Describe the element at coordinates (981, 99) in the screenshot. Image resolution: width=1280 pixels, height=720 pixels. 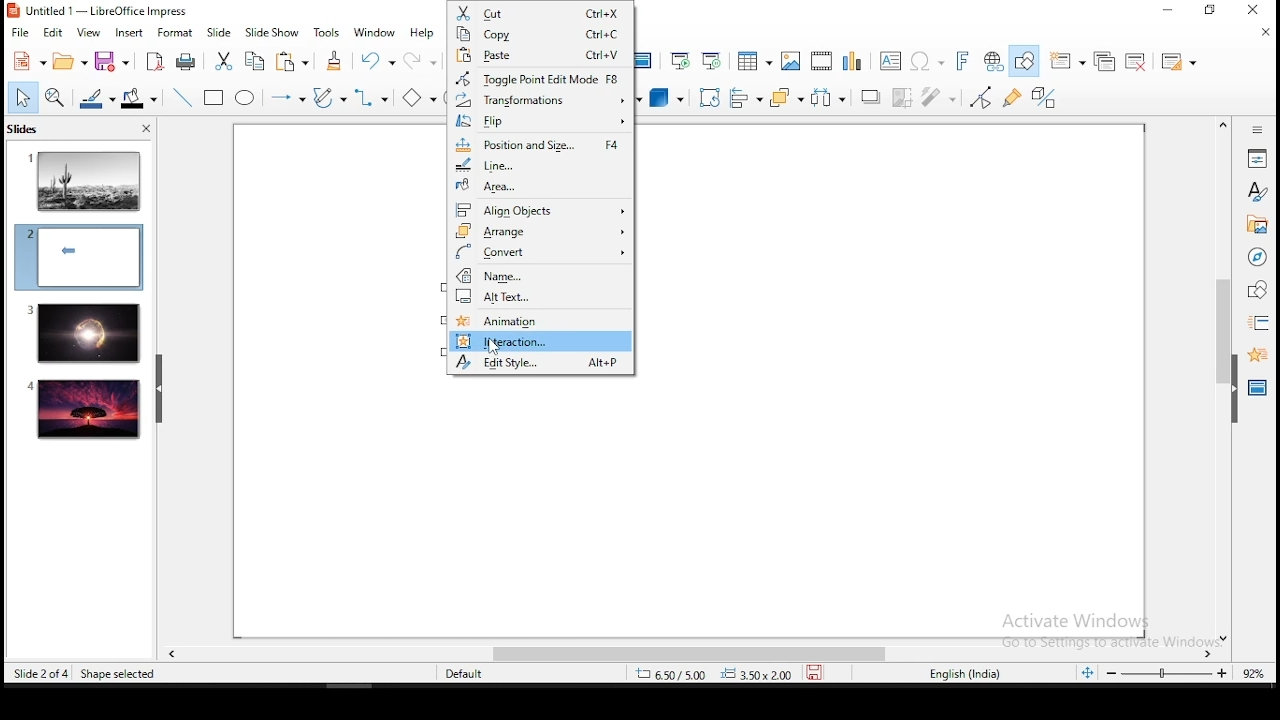
I see `toggle point edit mode` at that location.